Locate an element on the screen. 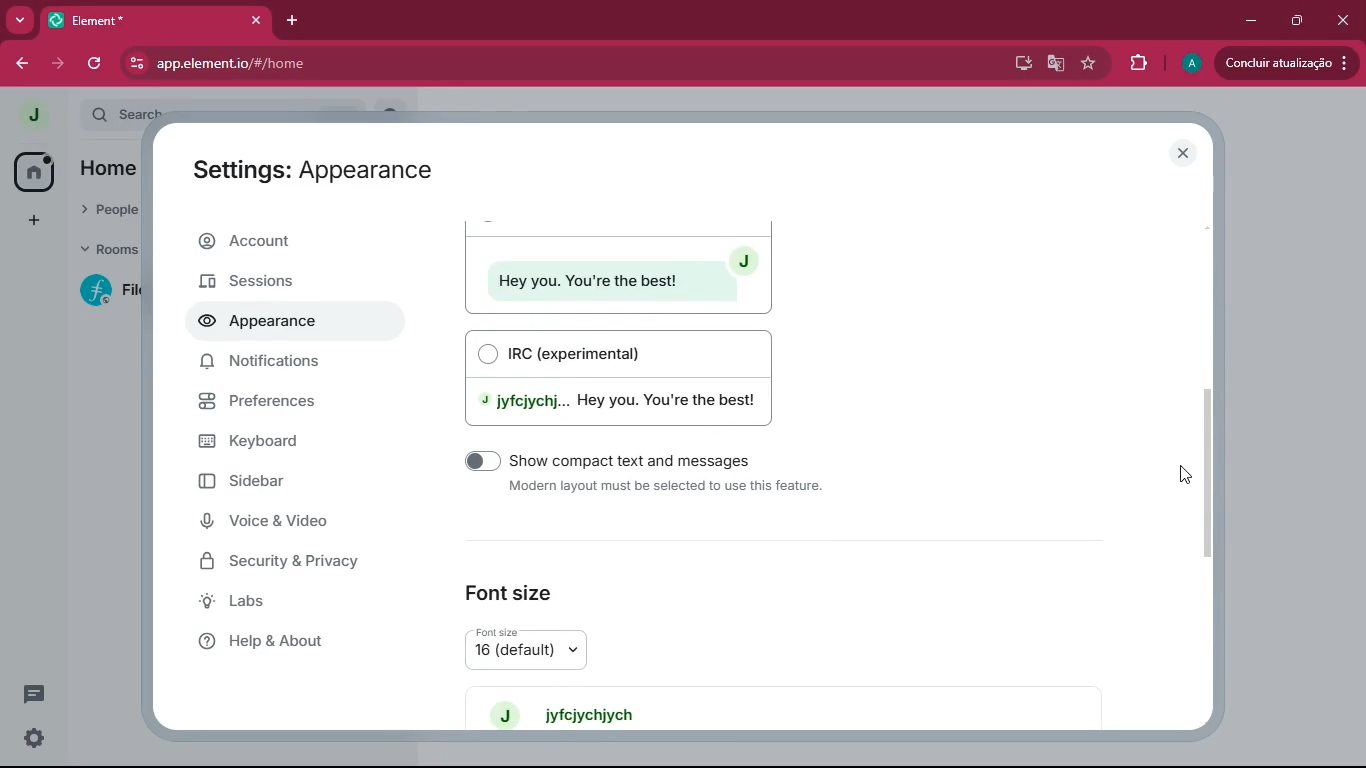 The image size is (1366, 768). keyboard is located at coordinates (289, 440).